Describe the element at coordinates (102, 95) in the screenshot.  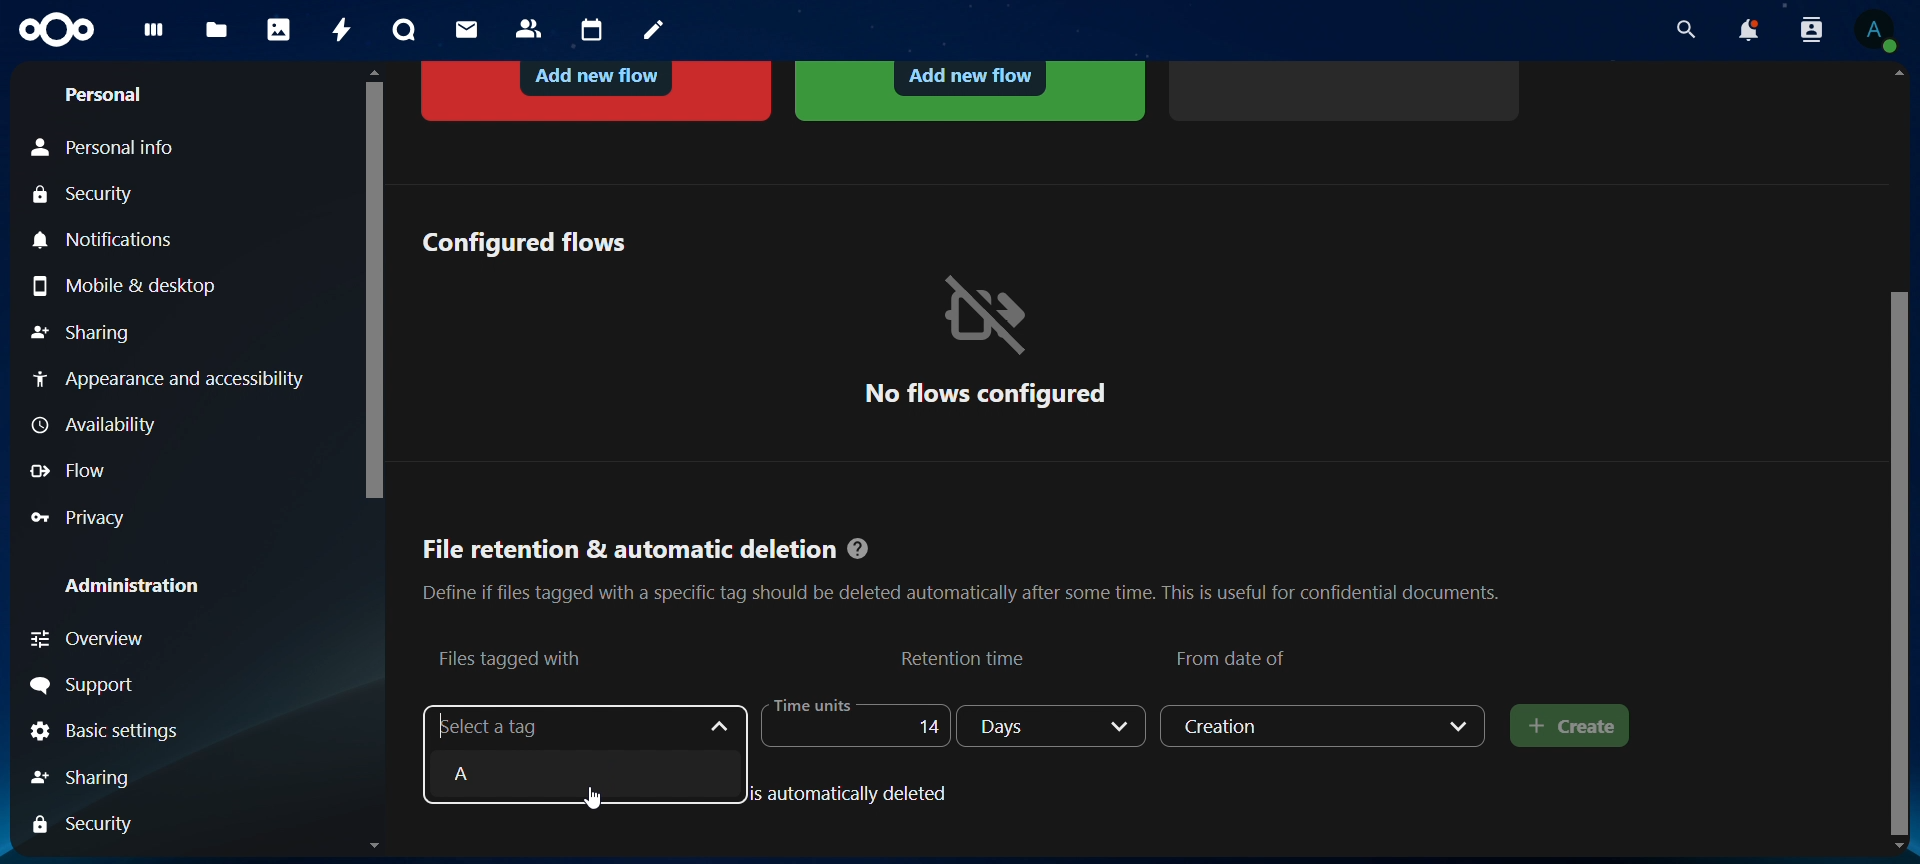
I see `personal` at that location.